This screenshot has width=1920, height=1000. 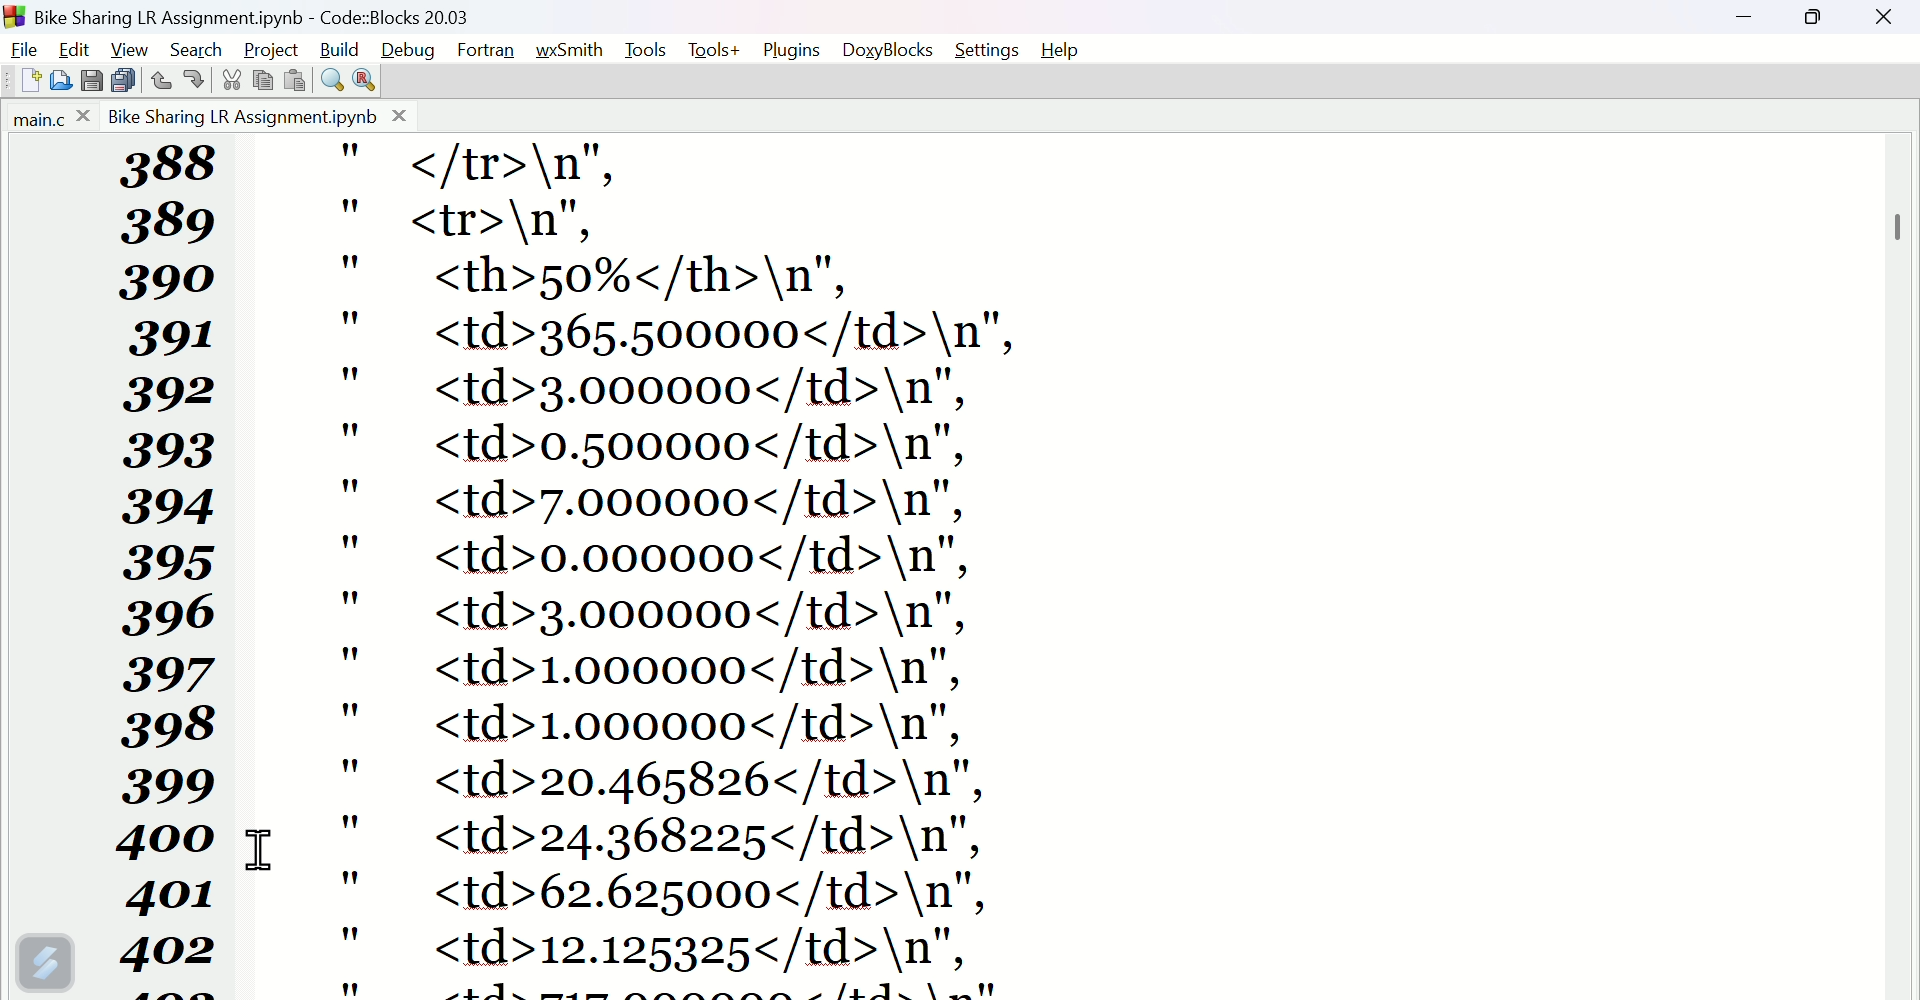 I want to click on Plugins , so click(x=790, y=49).